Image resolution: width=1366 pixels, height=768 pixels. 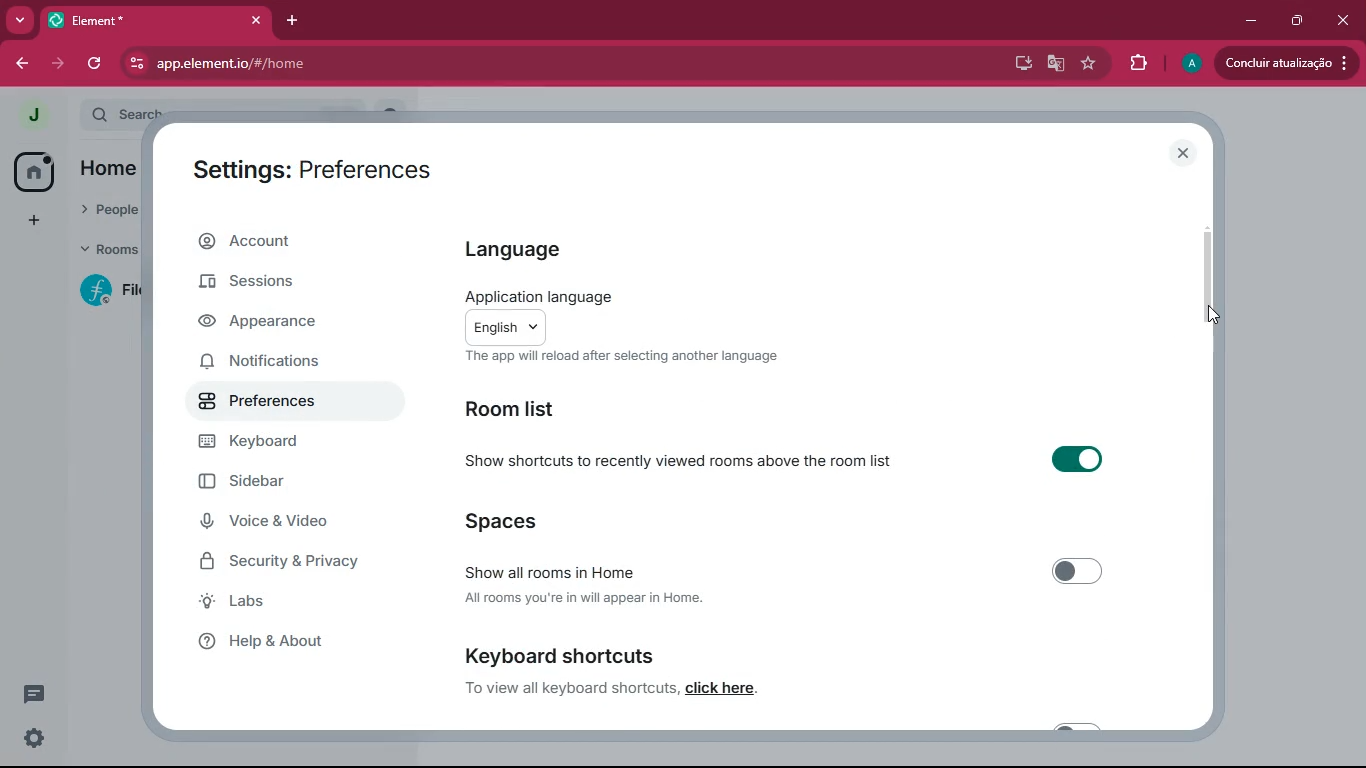 I want to click on add tab, so click(x=290, y=22).